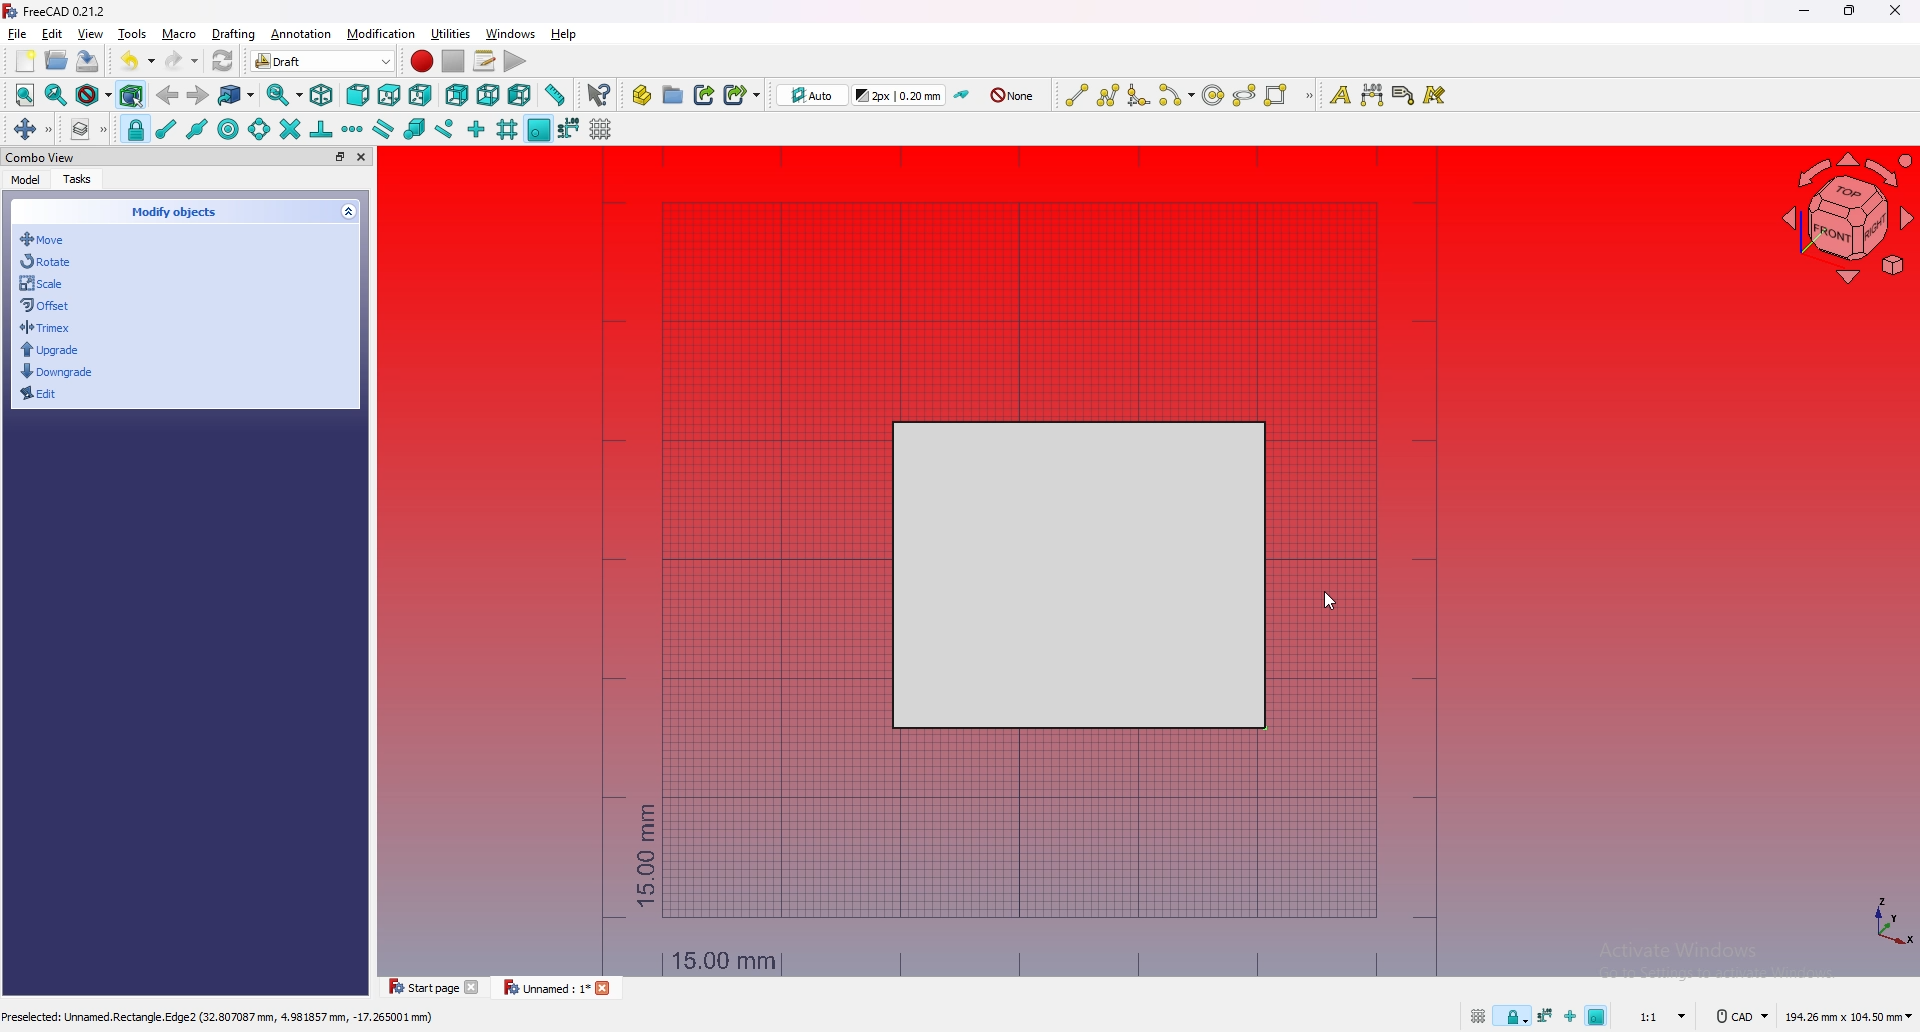  I want to click on tools, so click(133, 34).